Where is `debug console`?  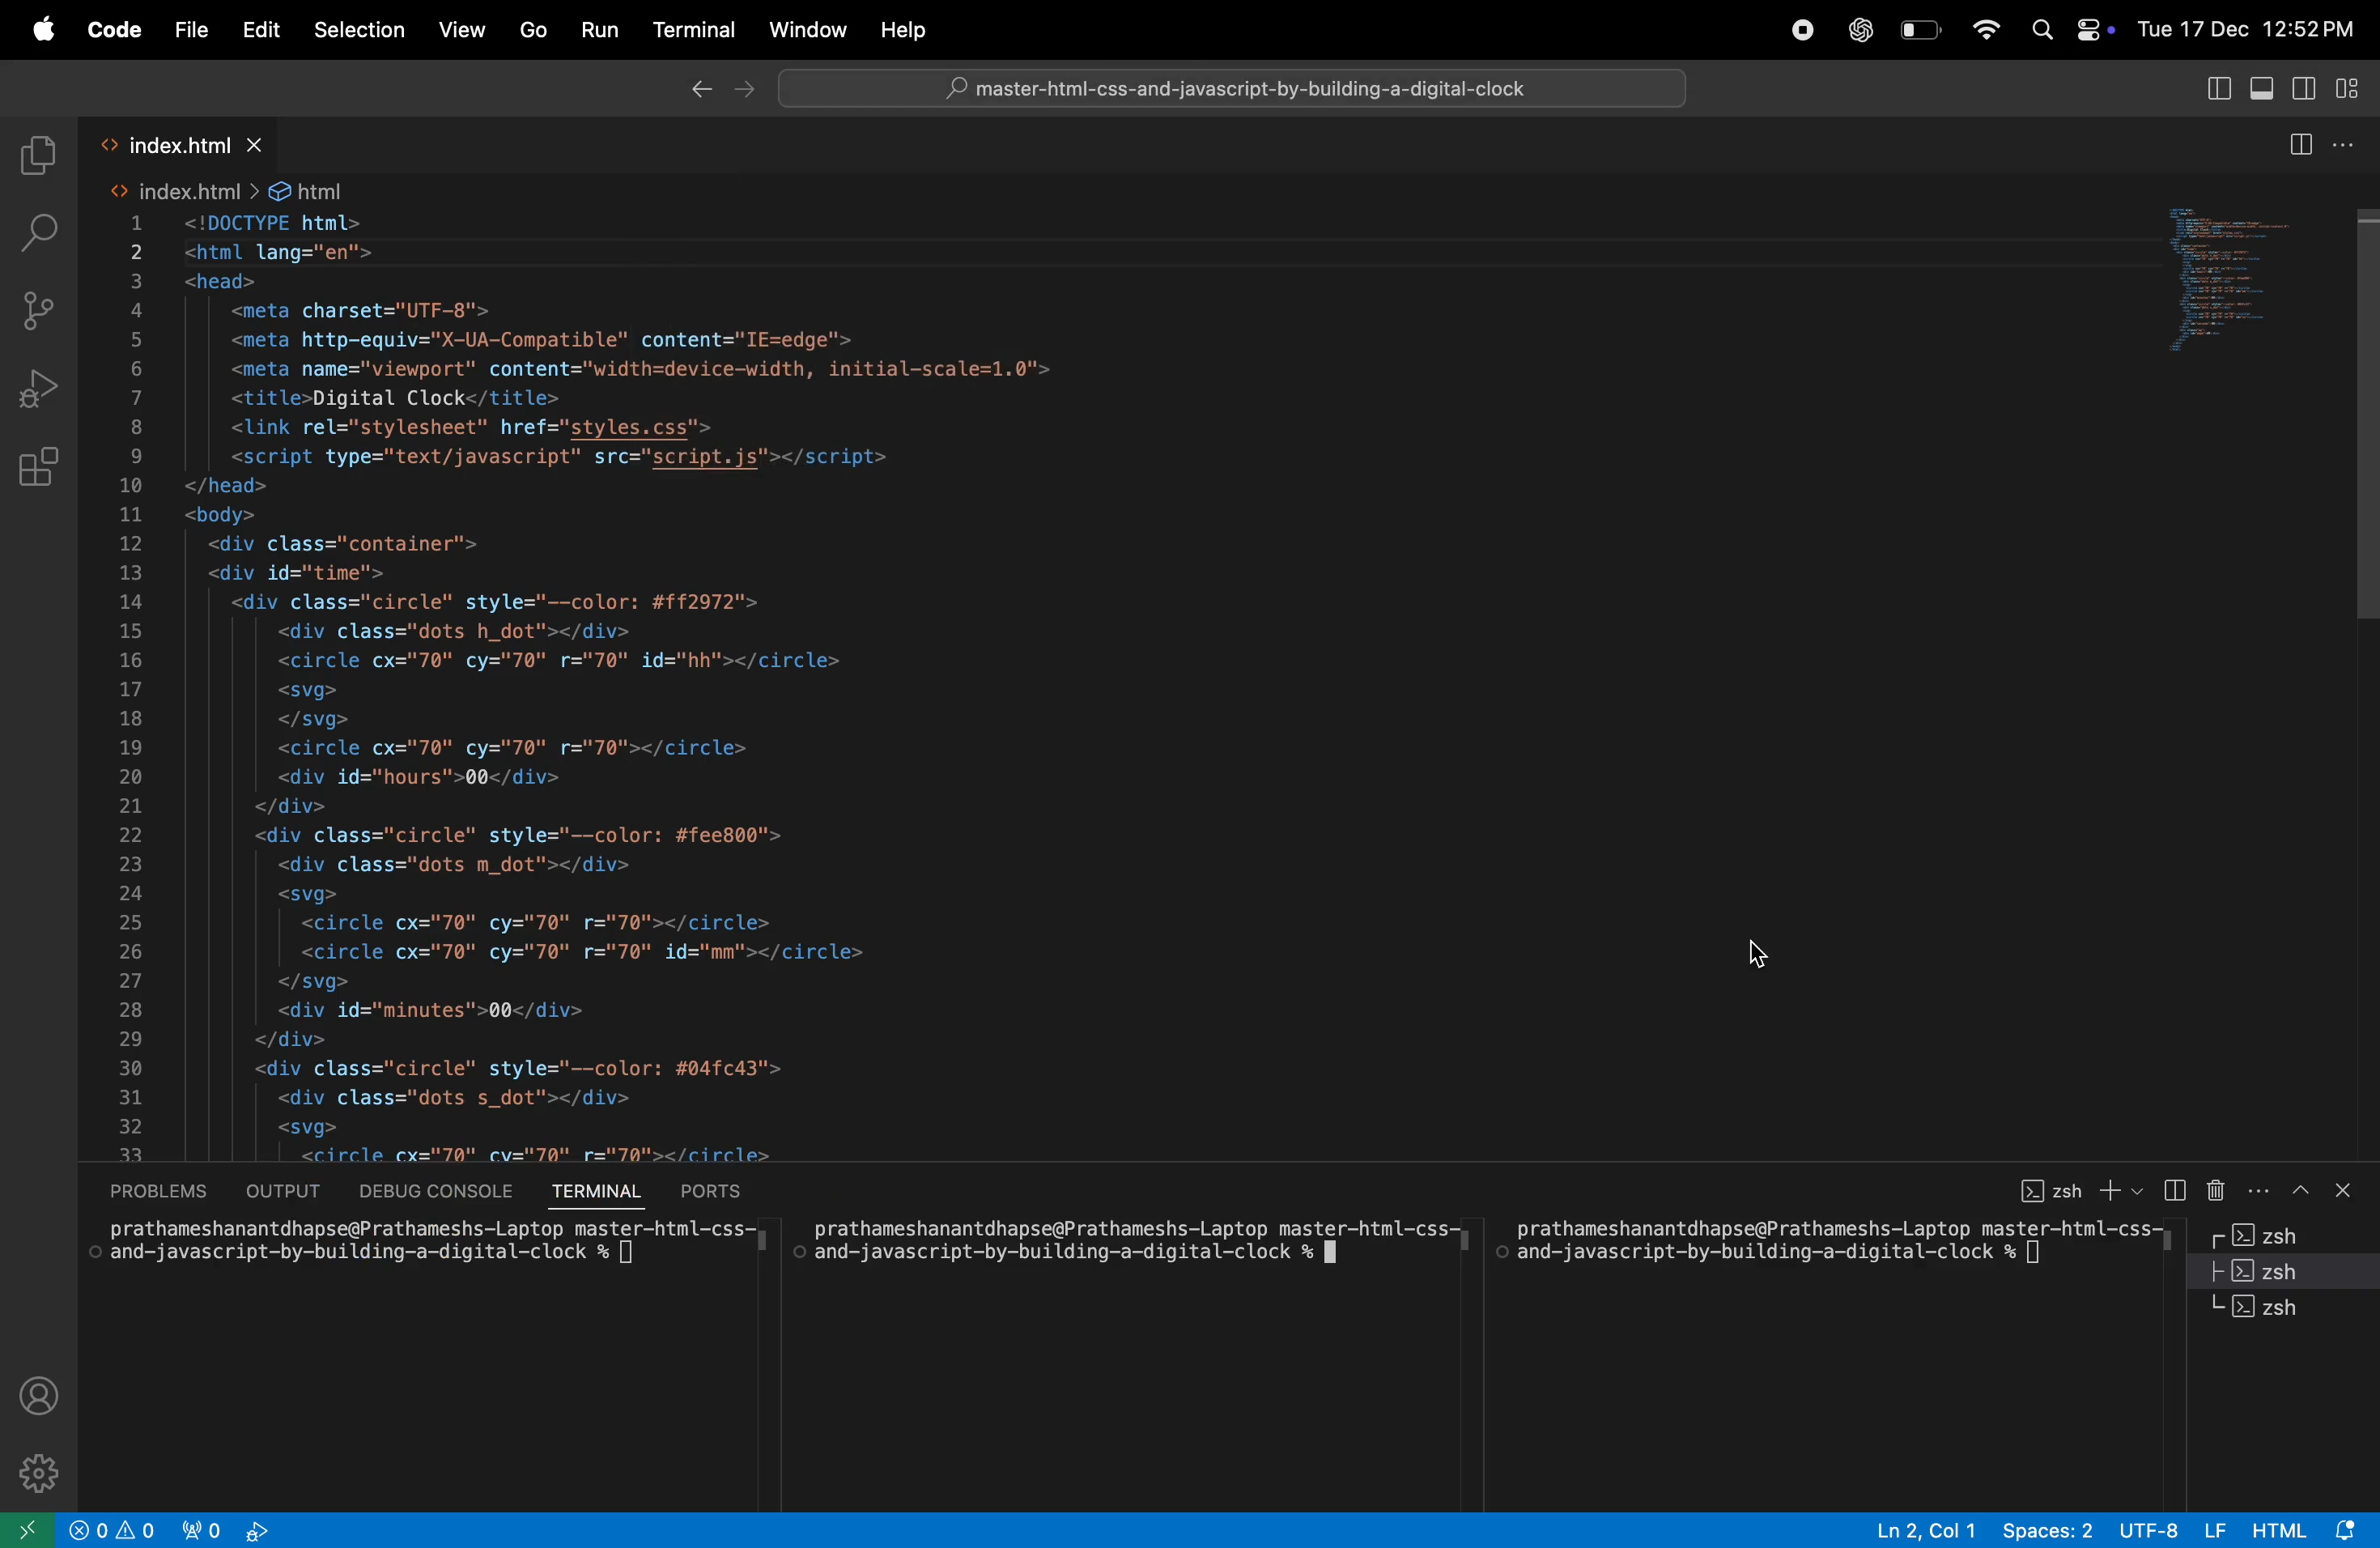 debug console is located at coordinates (435, 1189).